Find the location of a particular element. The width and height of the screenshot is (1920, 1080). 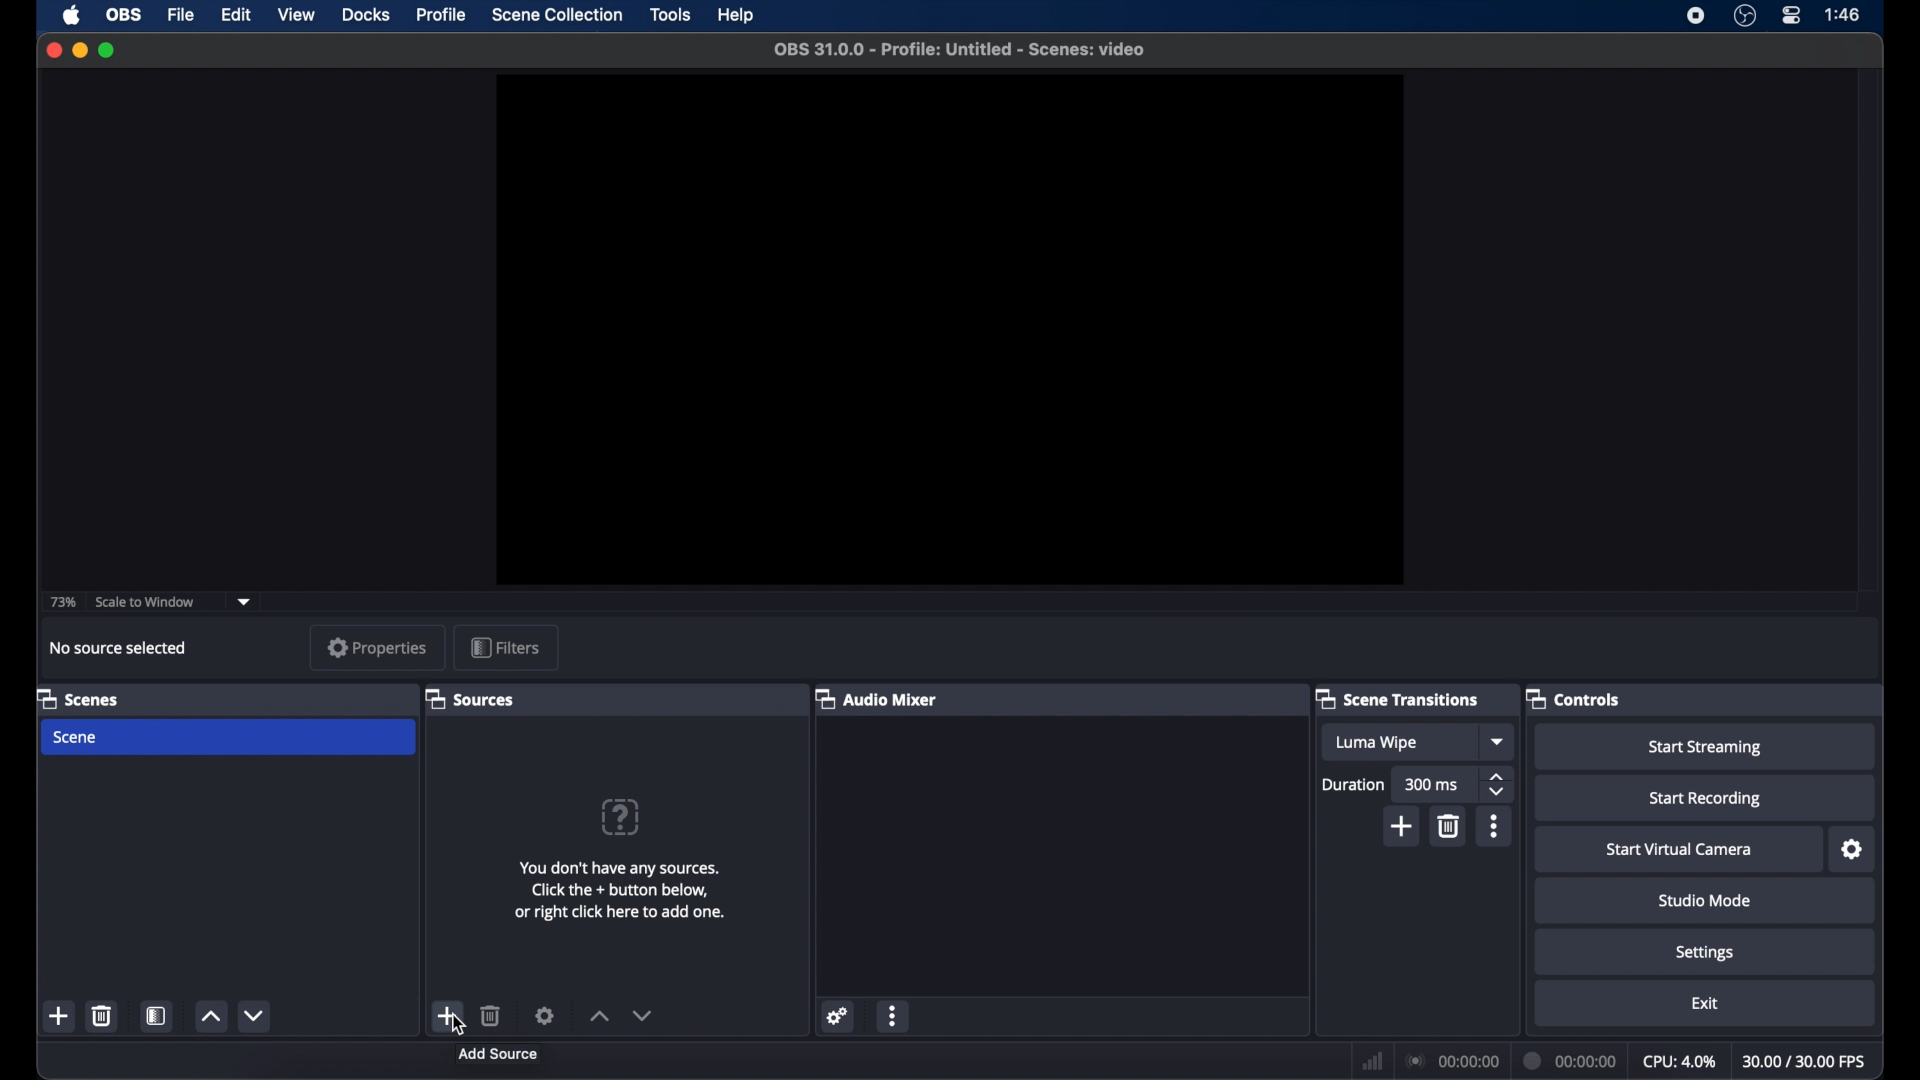

delete is located at coordinates (491, 1015).